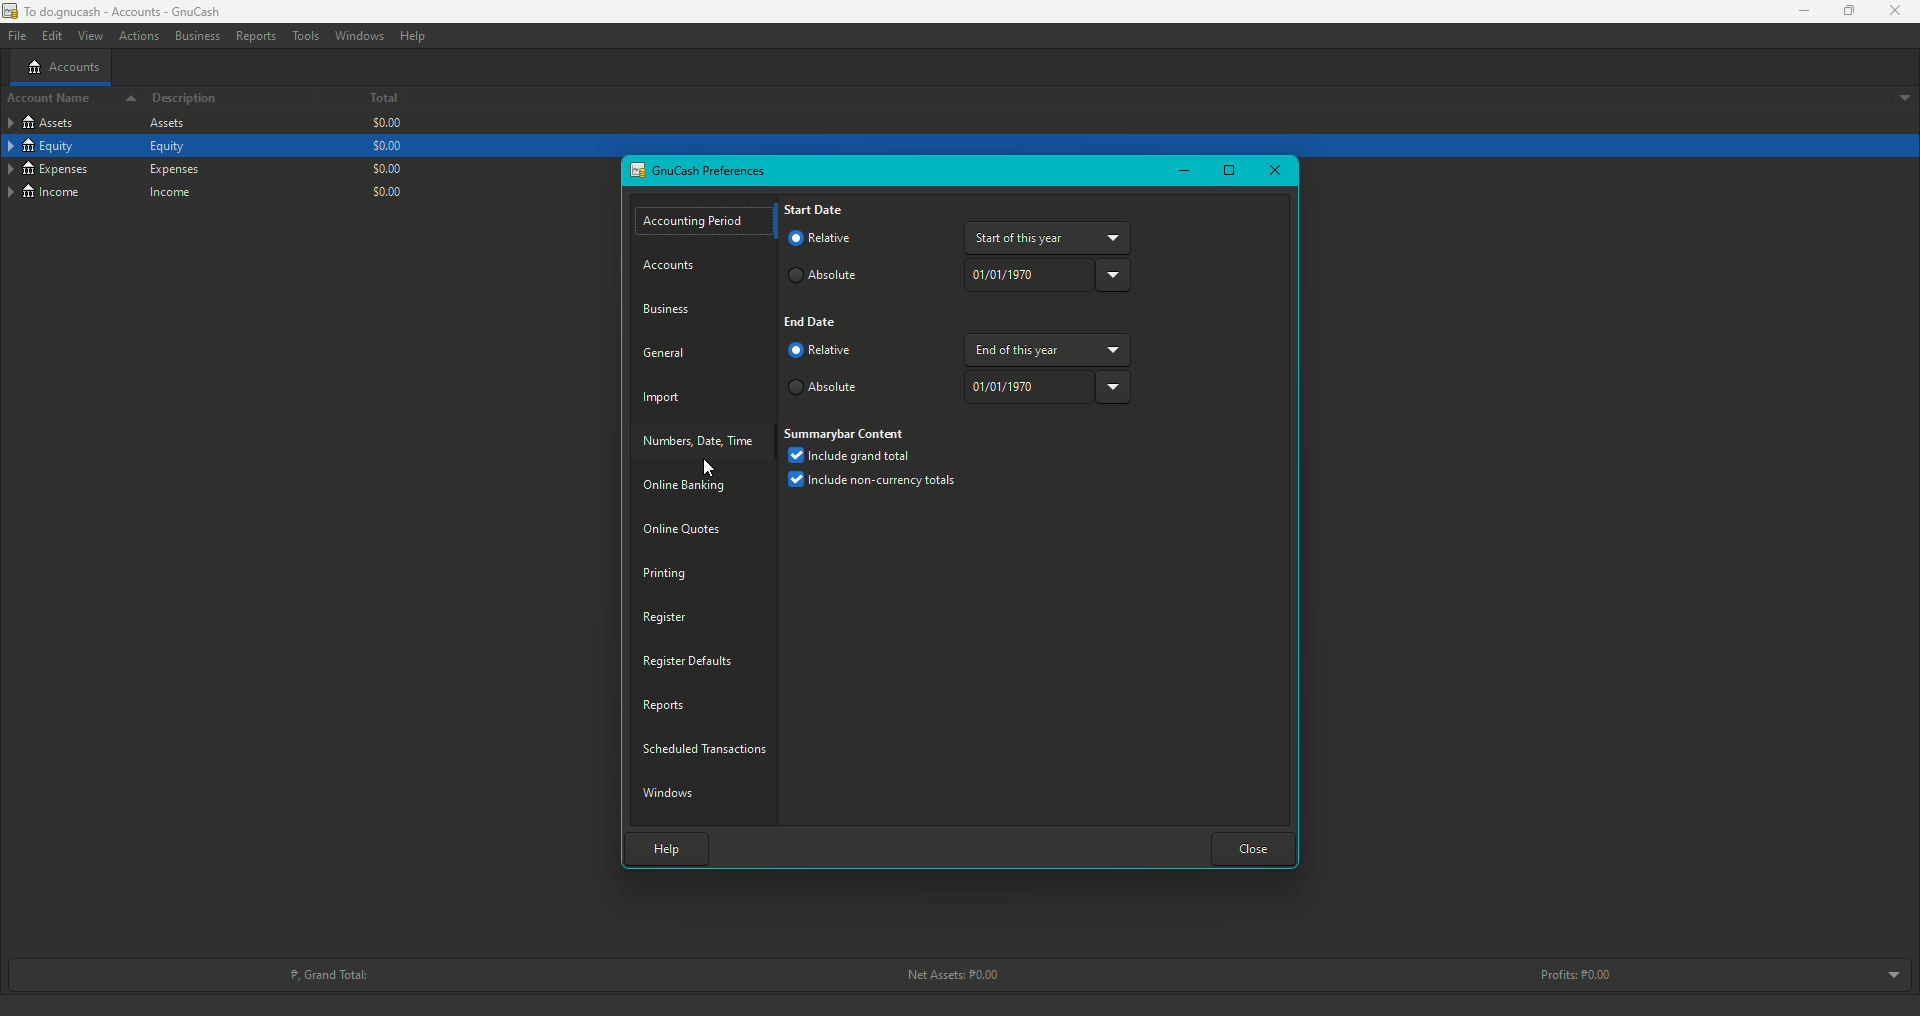  I want to click on Minimize, so click(1182, 170).